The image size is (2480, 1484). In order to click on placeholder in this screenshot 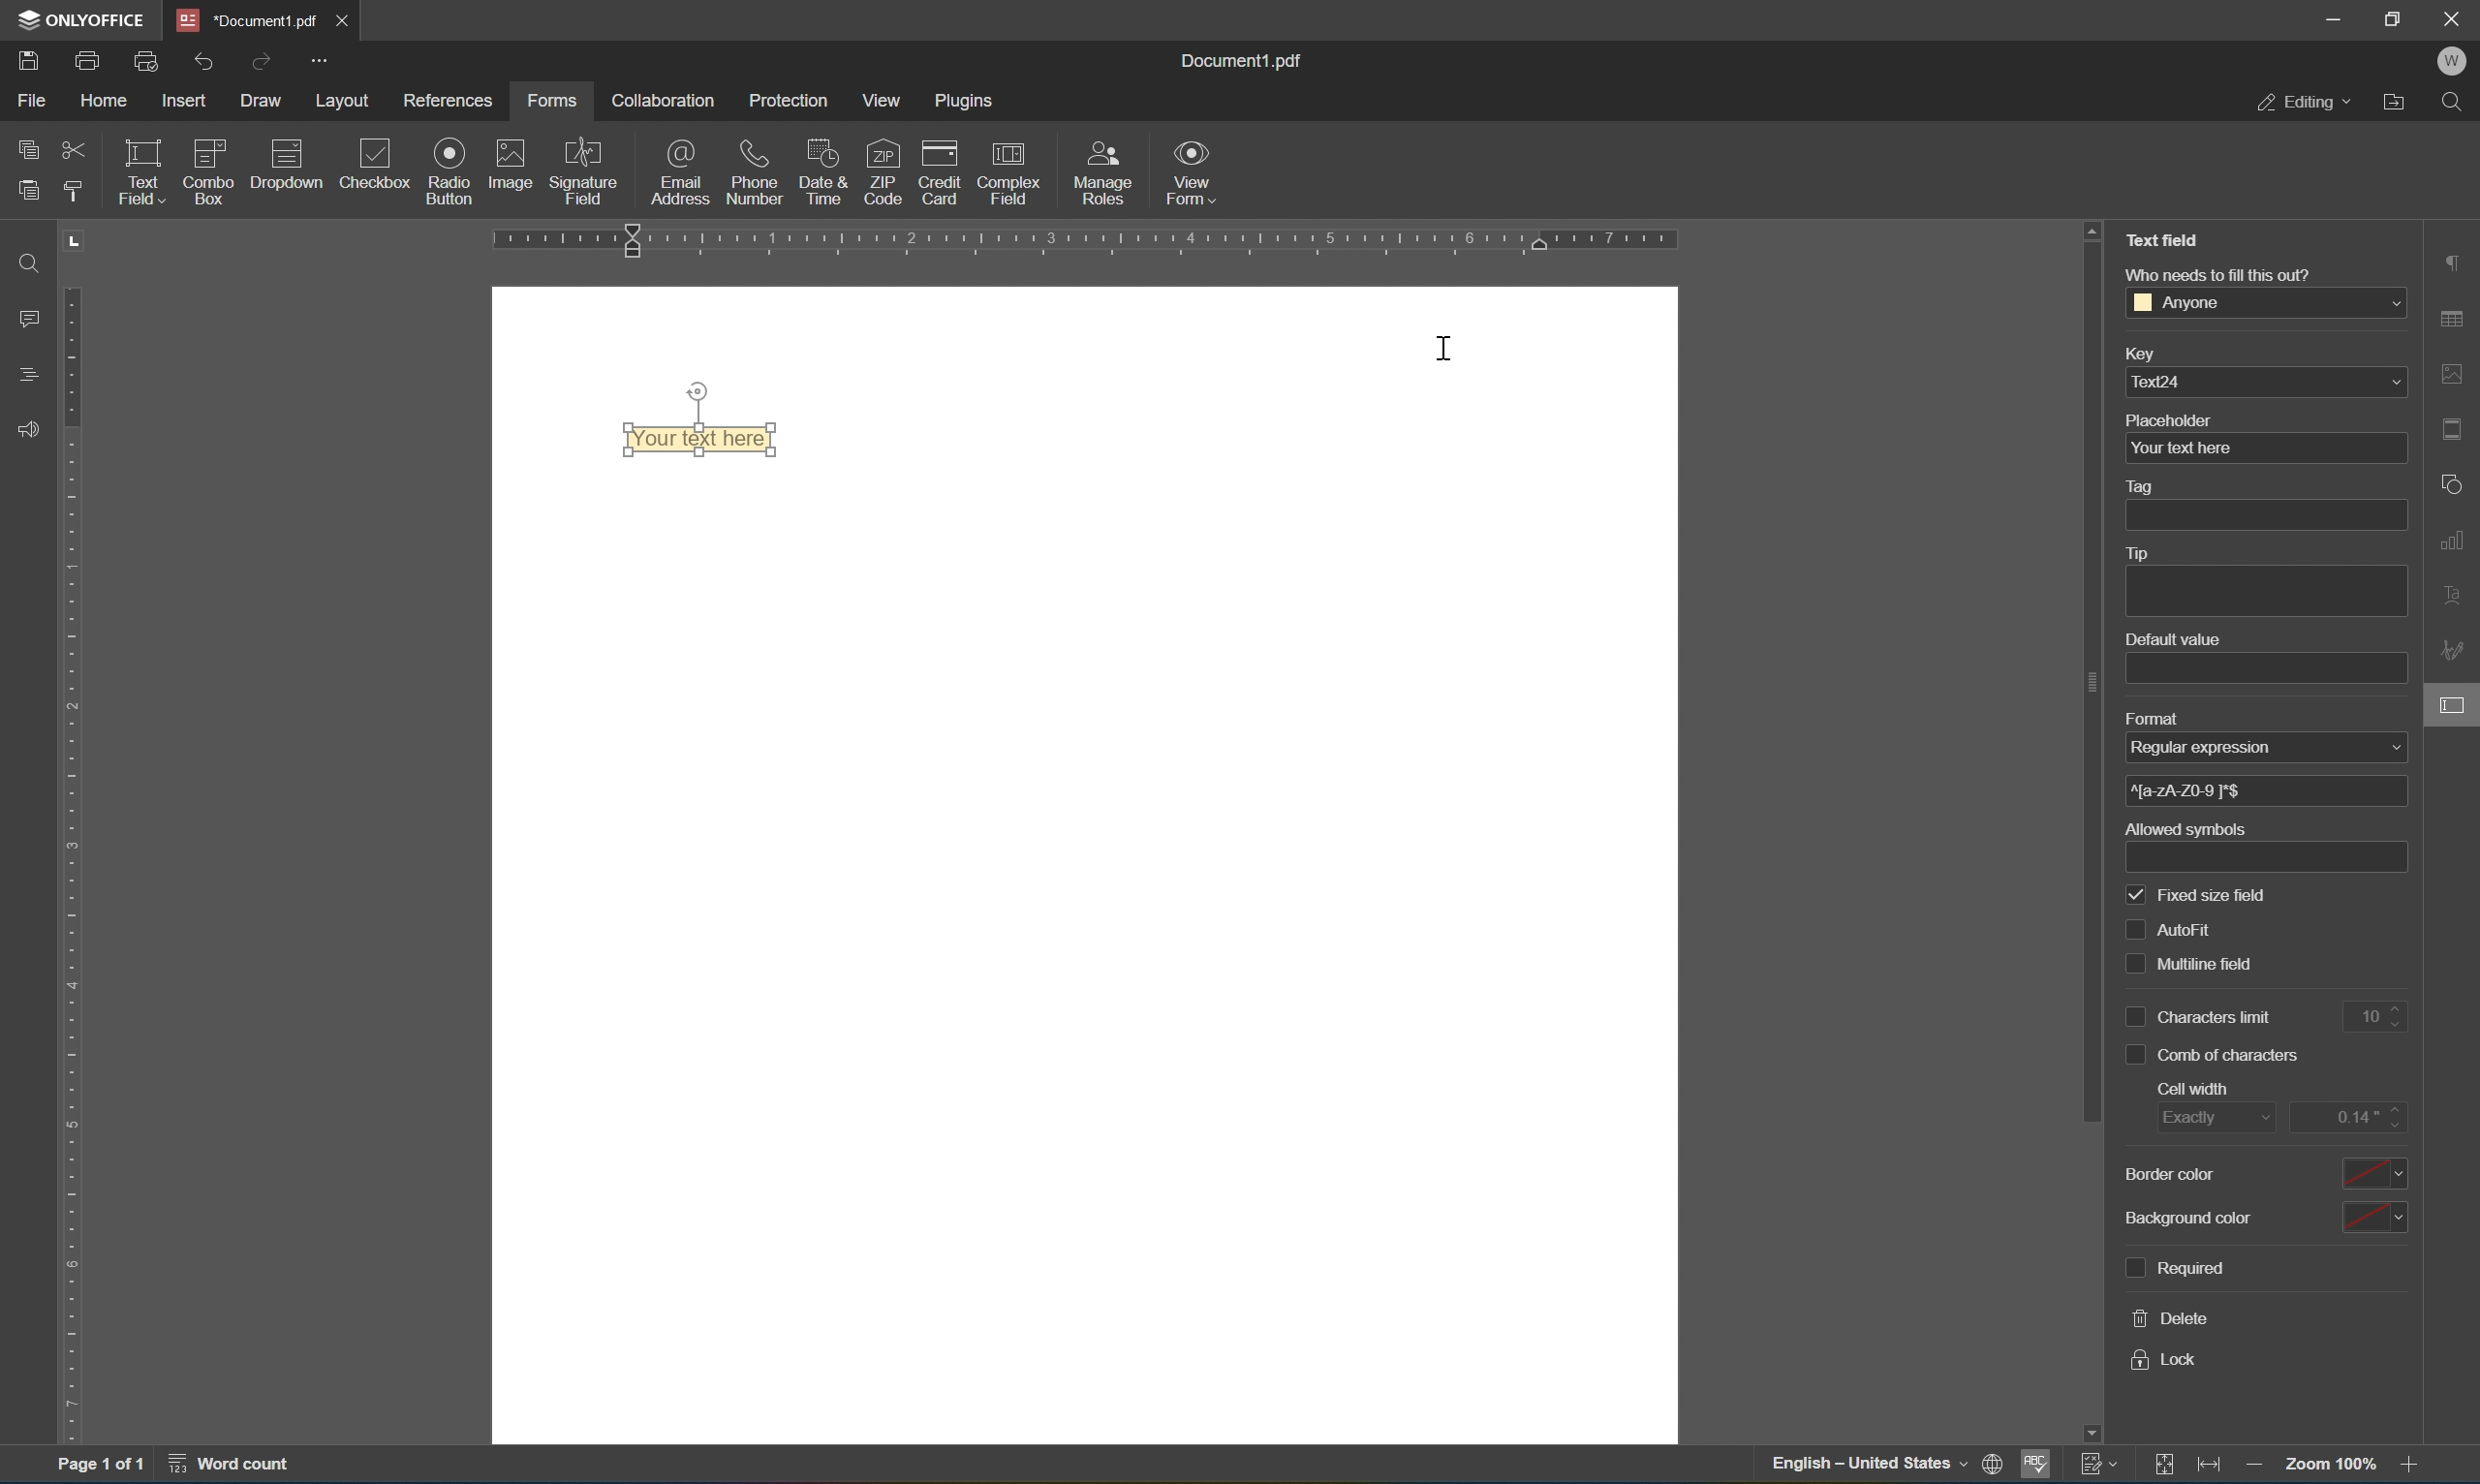, I will do `click(2169, 420)`.